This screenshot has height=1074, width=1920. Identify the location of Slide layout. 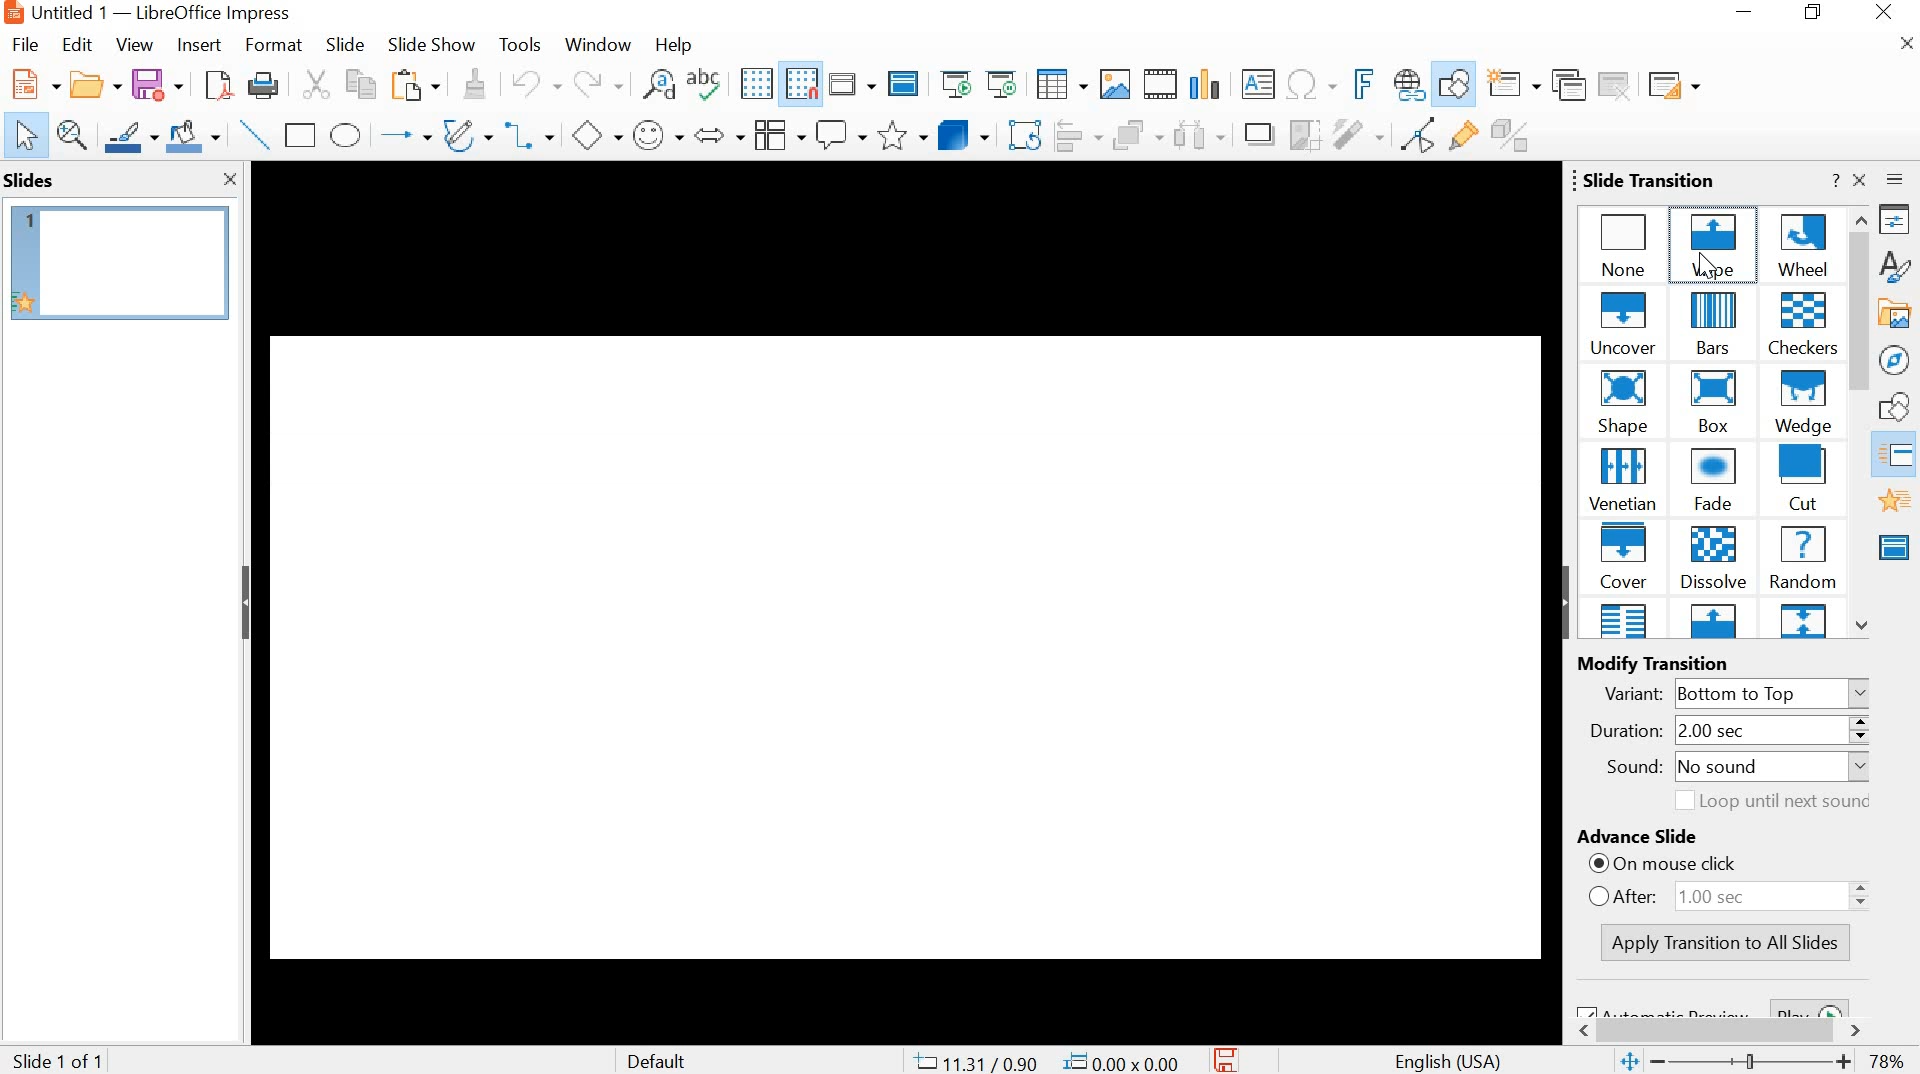
(1673, 81).